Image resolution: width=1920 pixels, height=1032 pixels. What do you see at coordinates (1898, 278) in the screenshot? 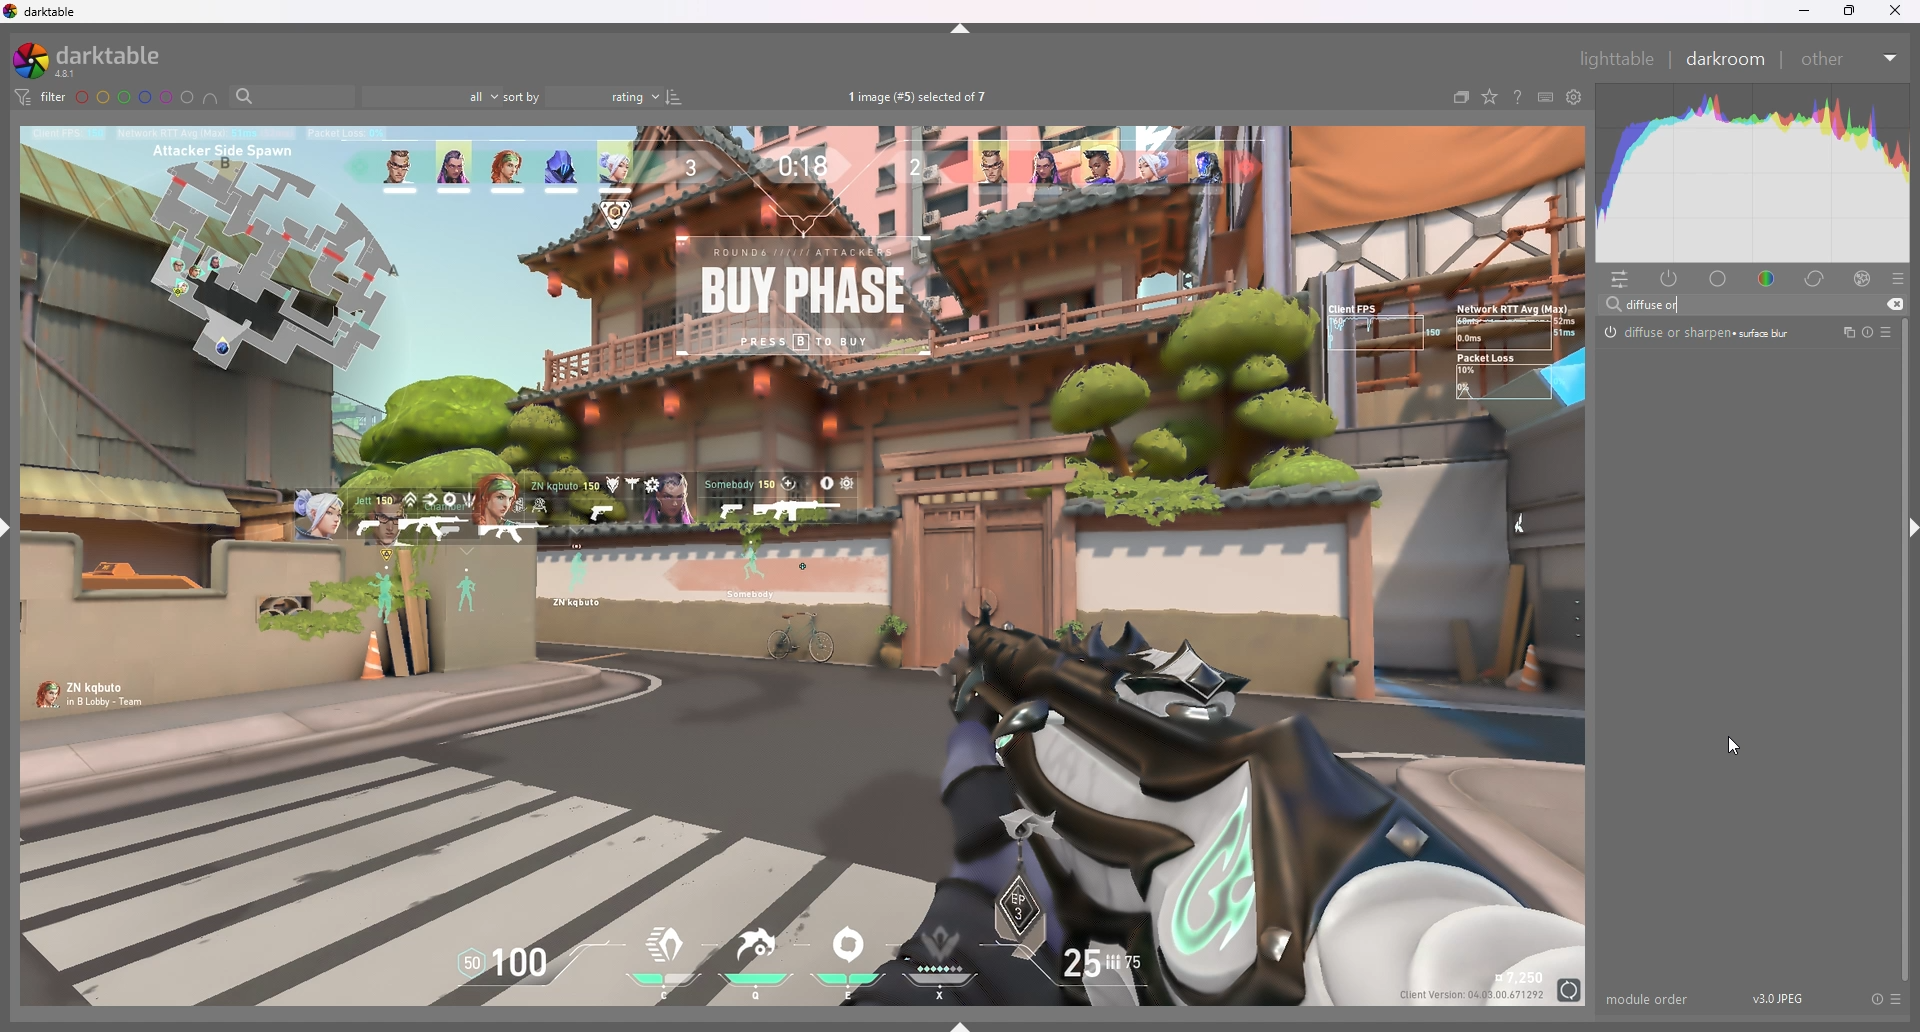
I see `presets` at bounding box center [1898, 278].